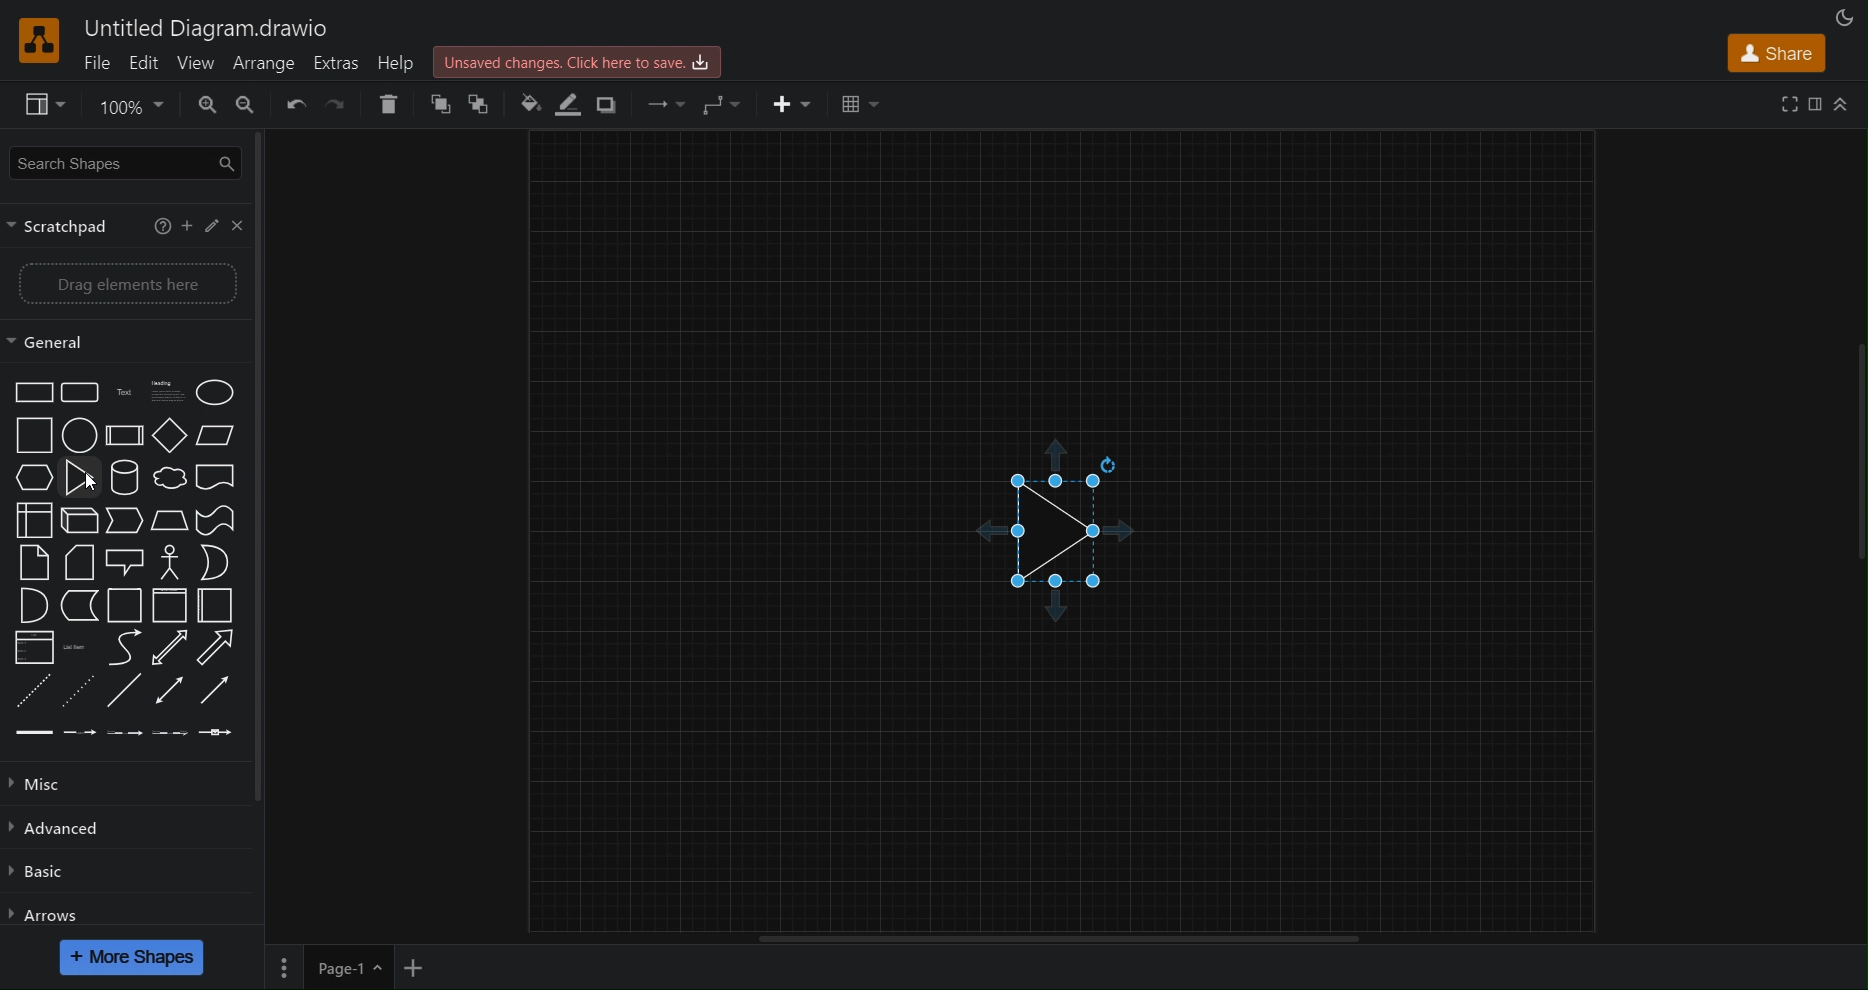 The height and width of the screenshot is (990, 1868). What do you see at coordinates (1064, 530) in the screenshot?
I see `Triangle shape` at bounding box center [1064, 530].